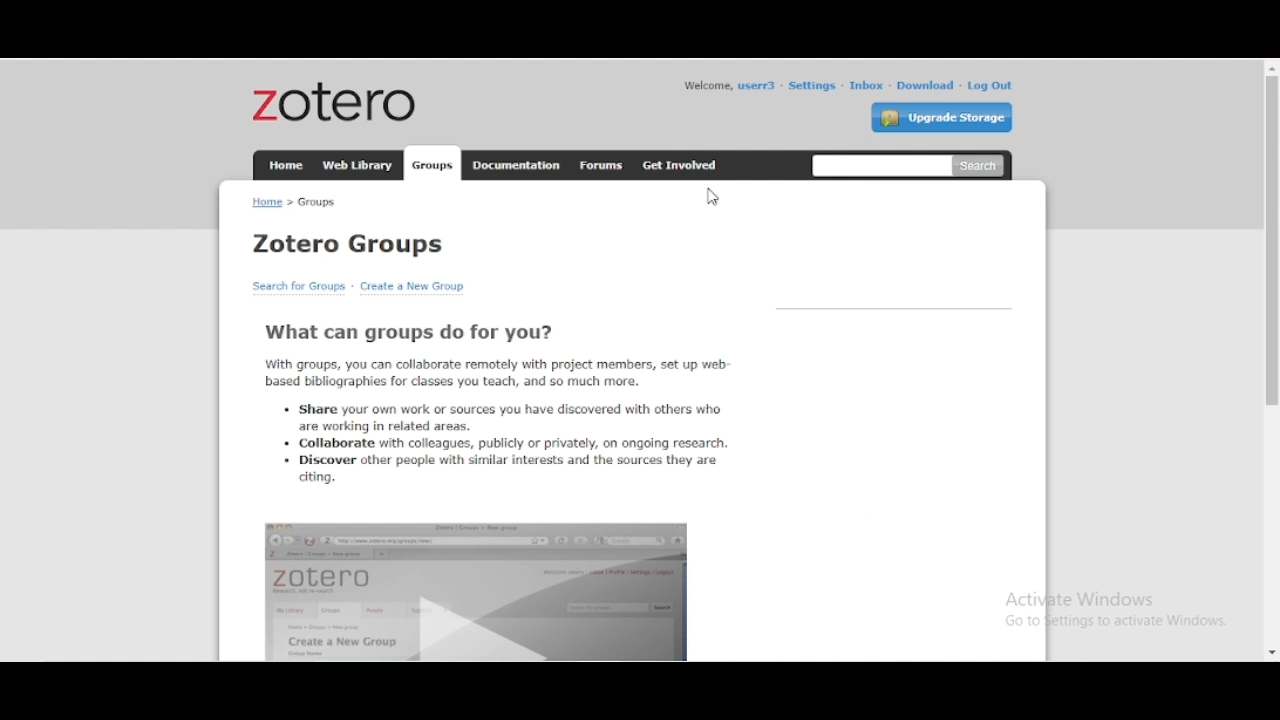  I want to click on create a new group, so click(413, 286).